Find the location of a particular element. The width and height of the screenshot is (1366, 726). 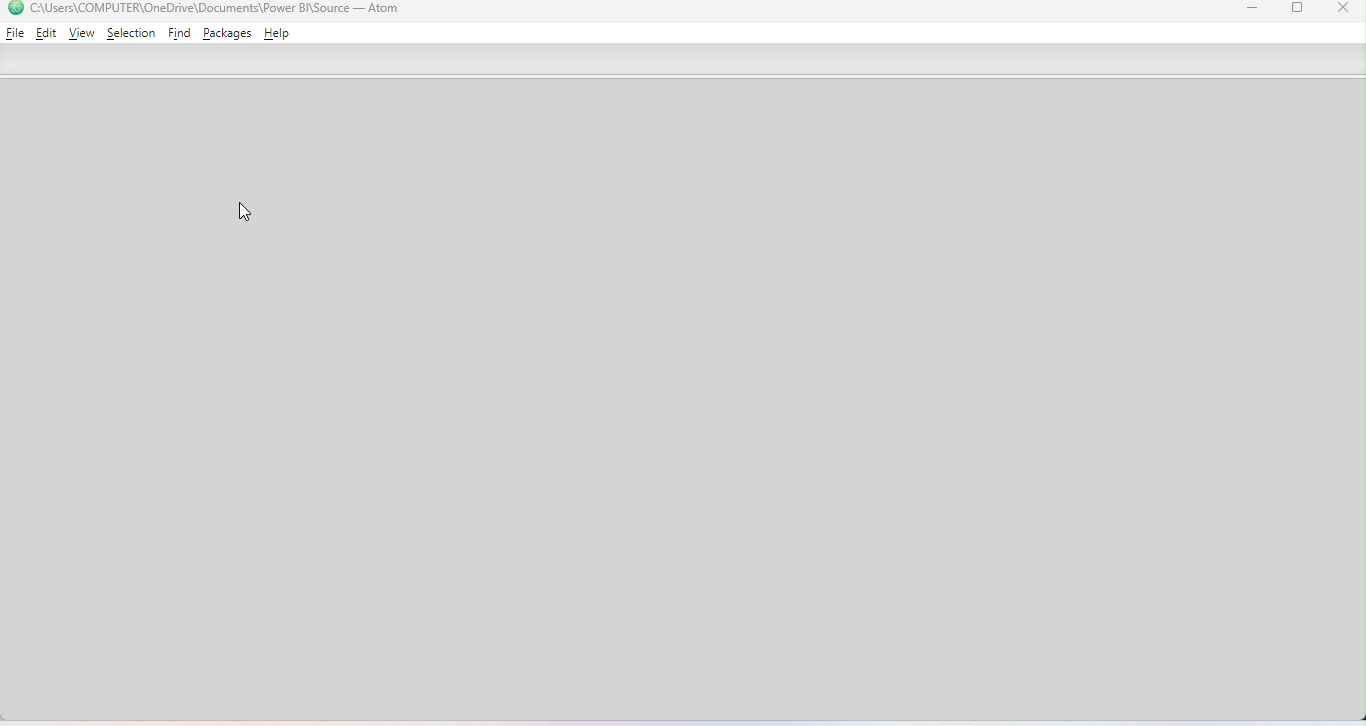

View is located at coordinates (82, 34).